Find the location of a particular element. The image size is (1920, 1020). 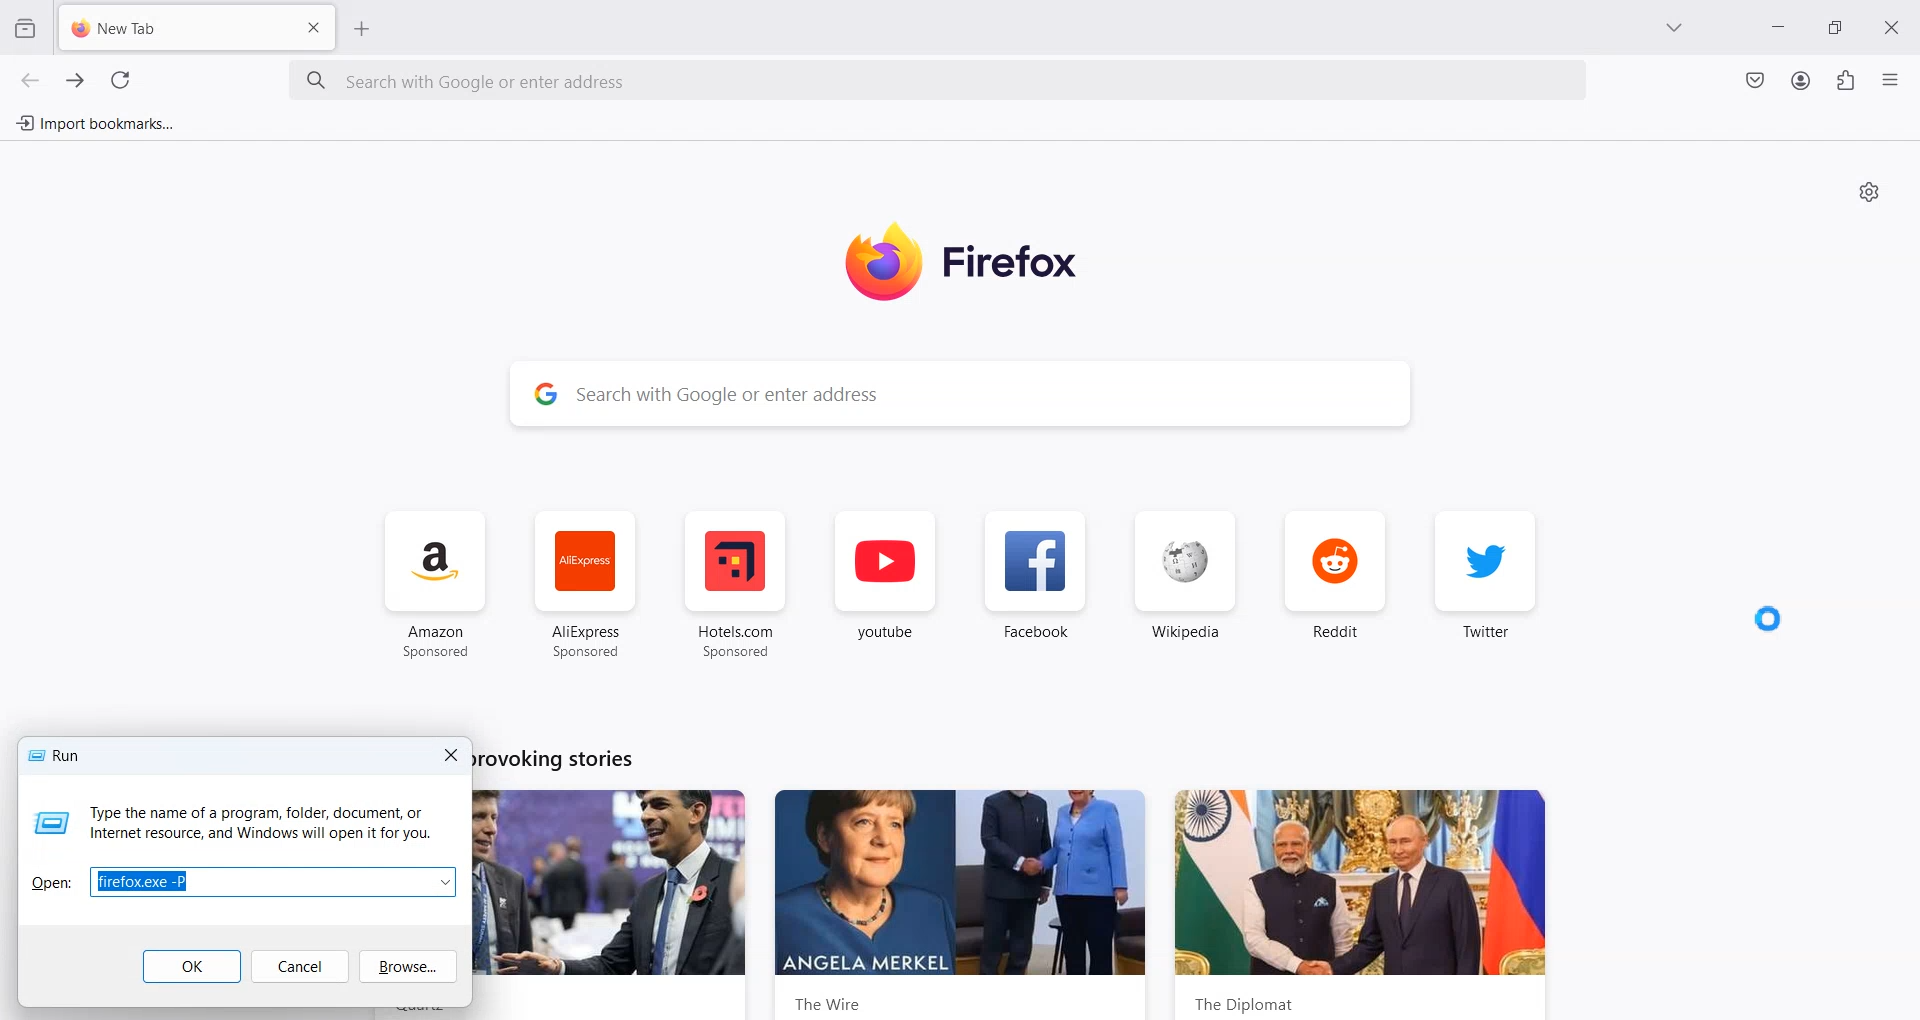

Twitter is located at coordinates (1486, 585).